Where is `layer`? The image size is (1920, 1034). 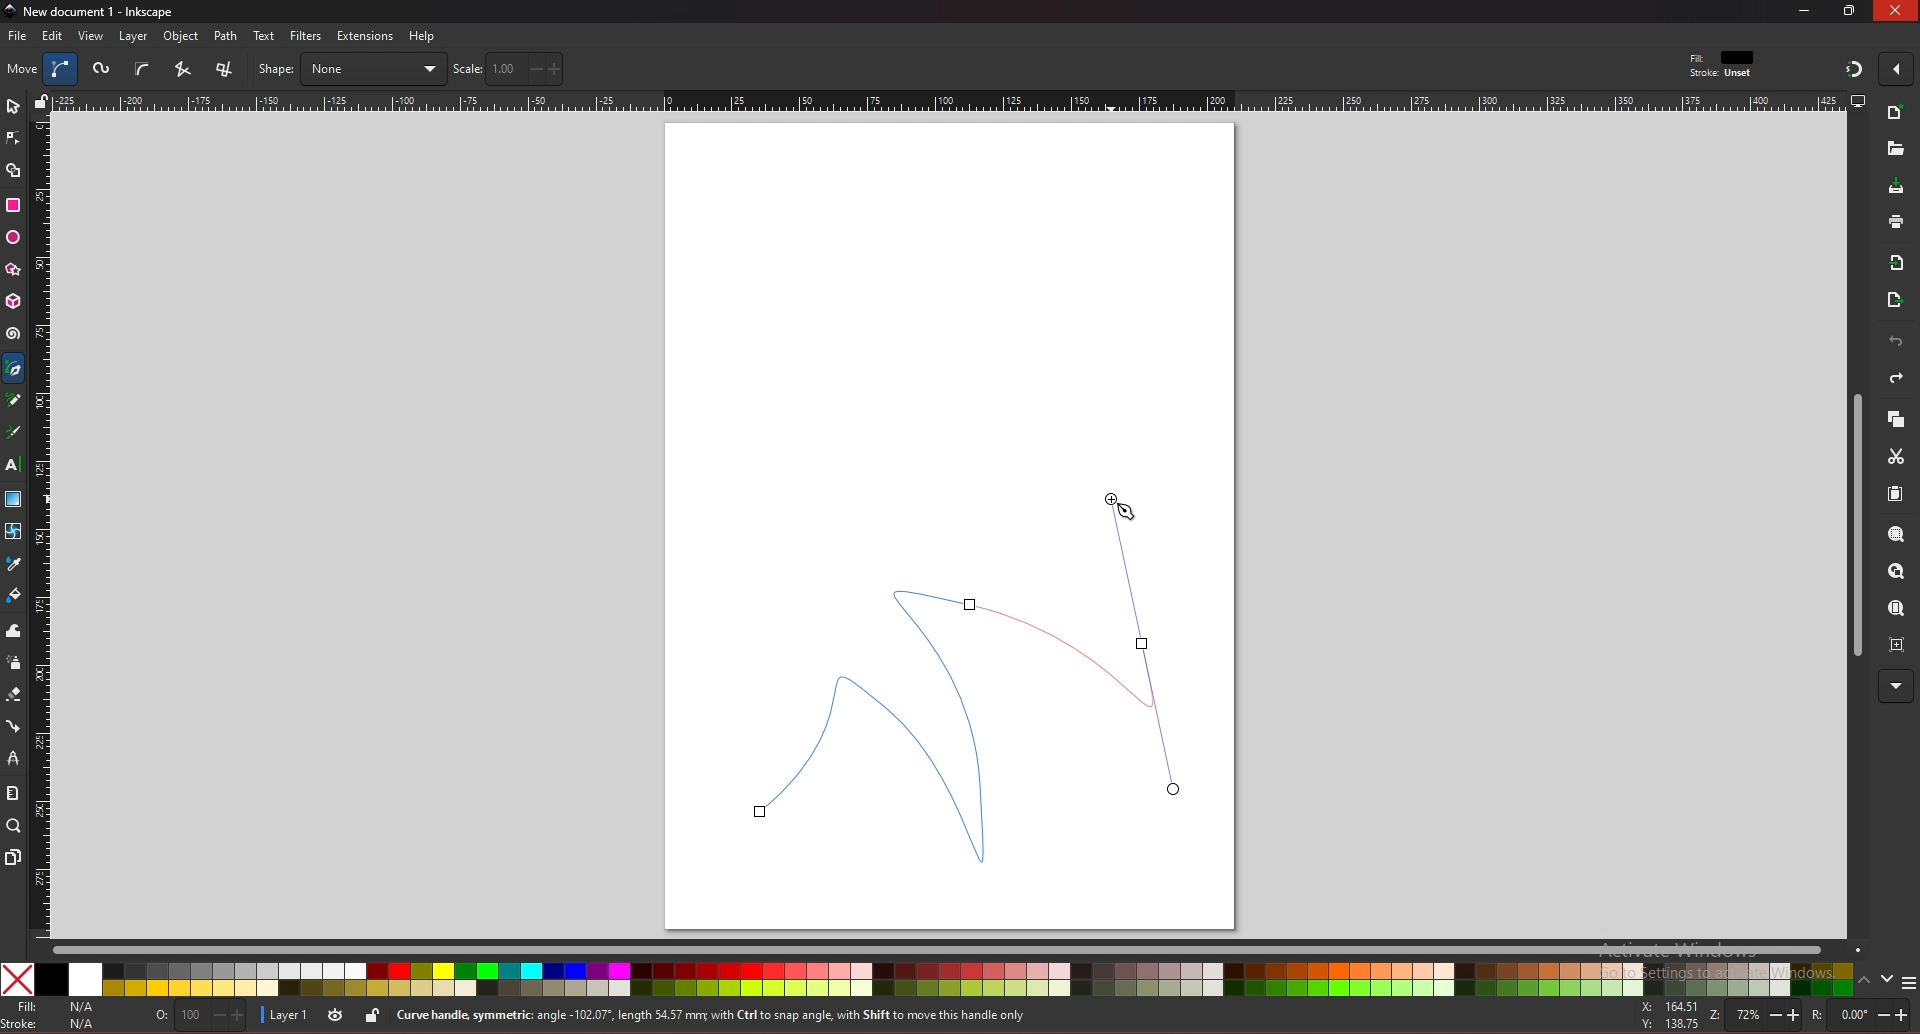 layer is located at coordinates (288, 1013).